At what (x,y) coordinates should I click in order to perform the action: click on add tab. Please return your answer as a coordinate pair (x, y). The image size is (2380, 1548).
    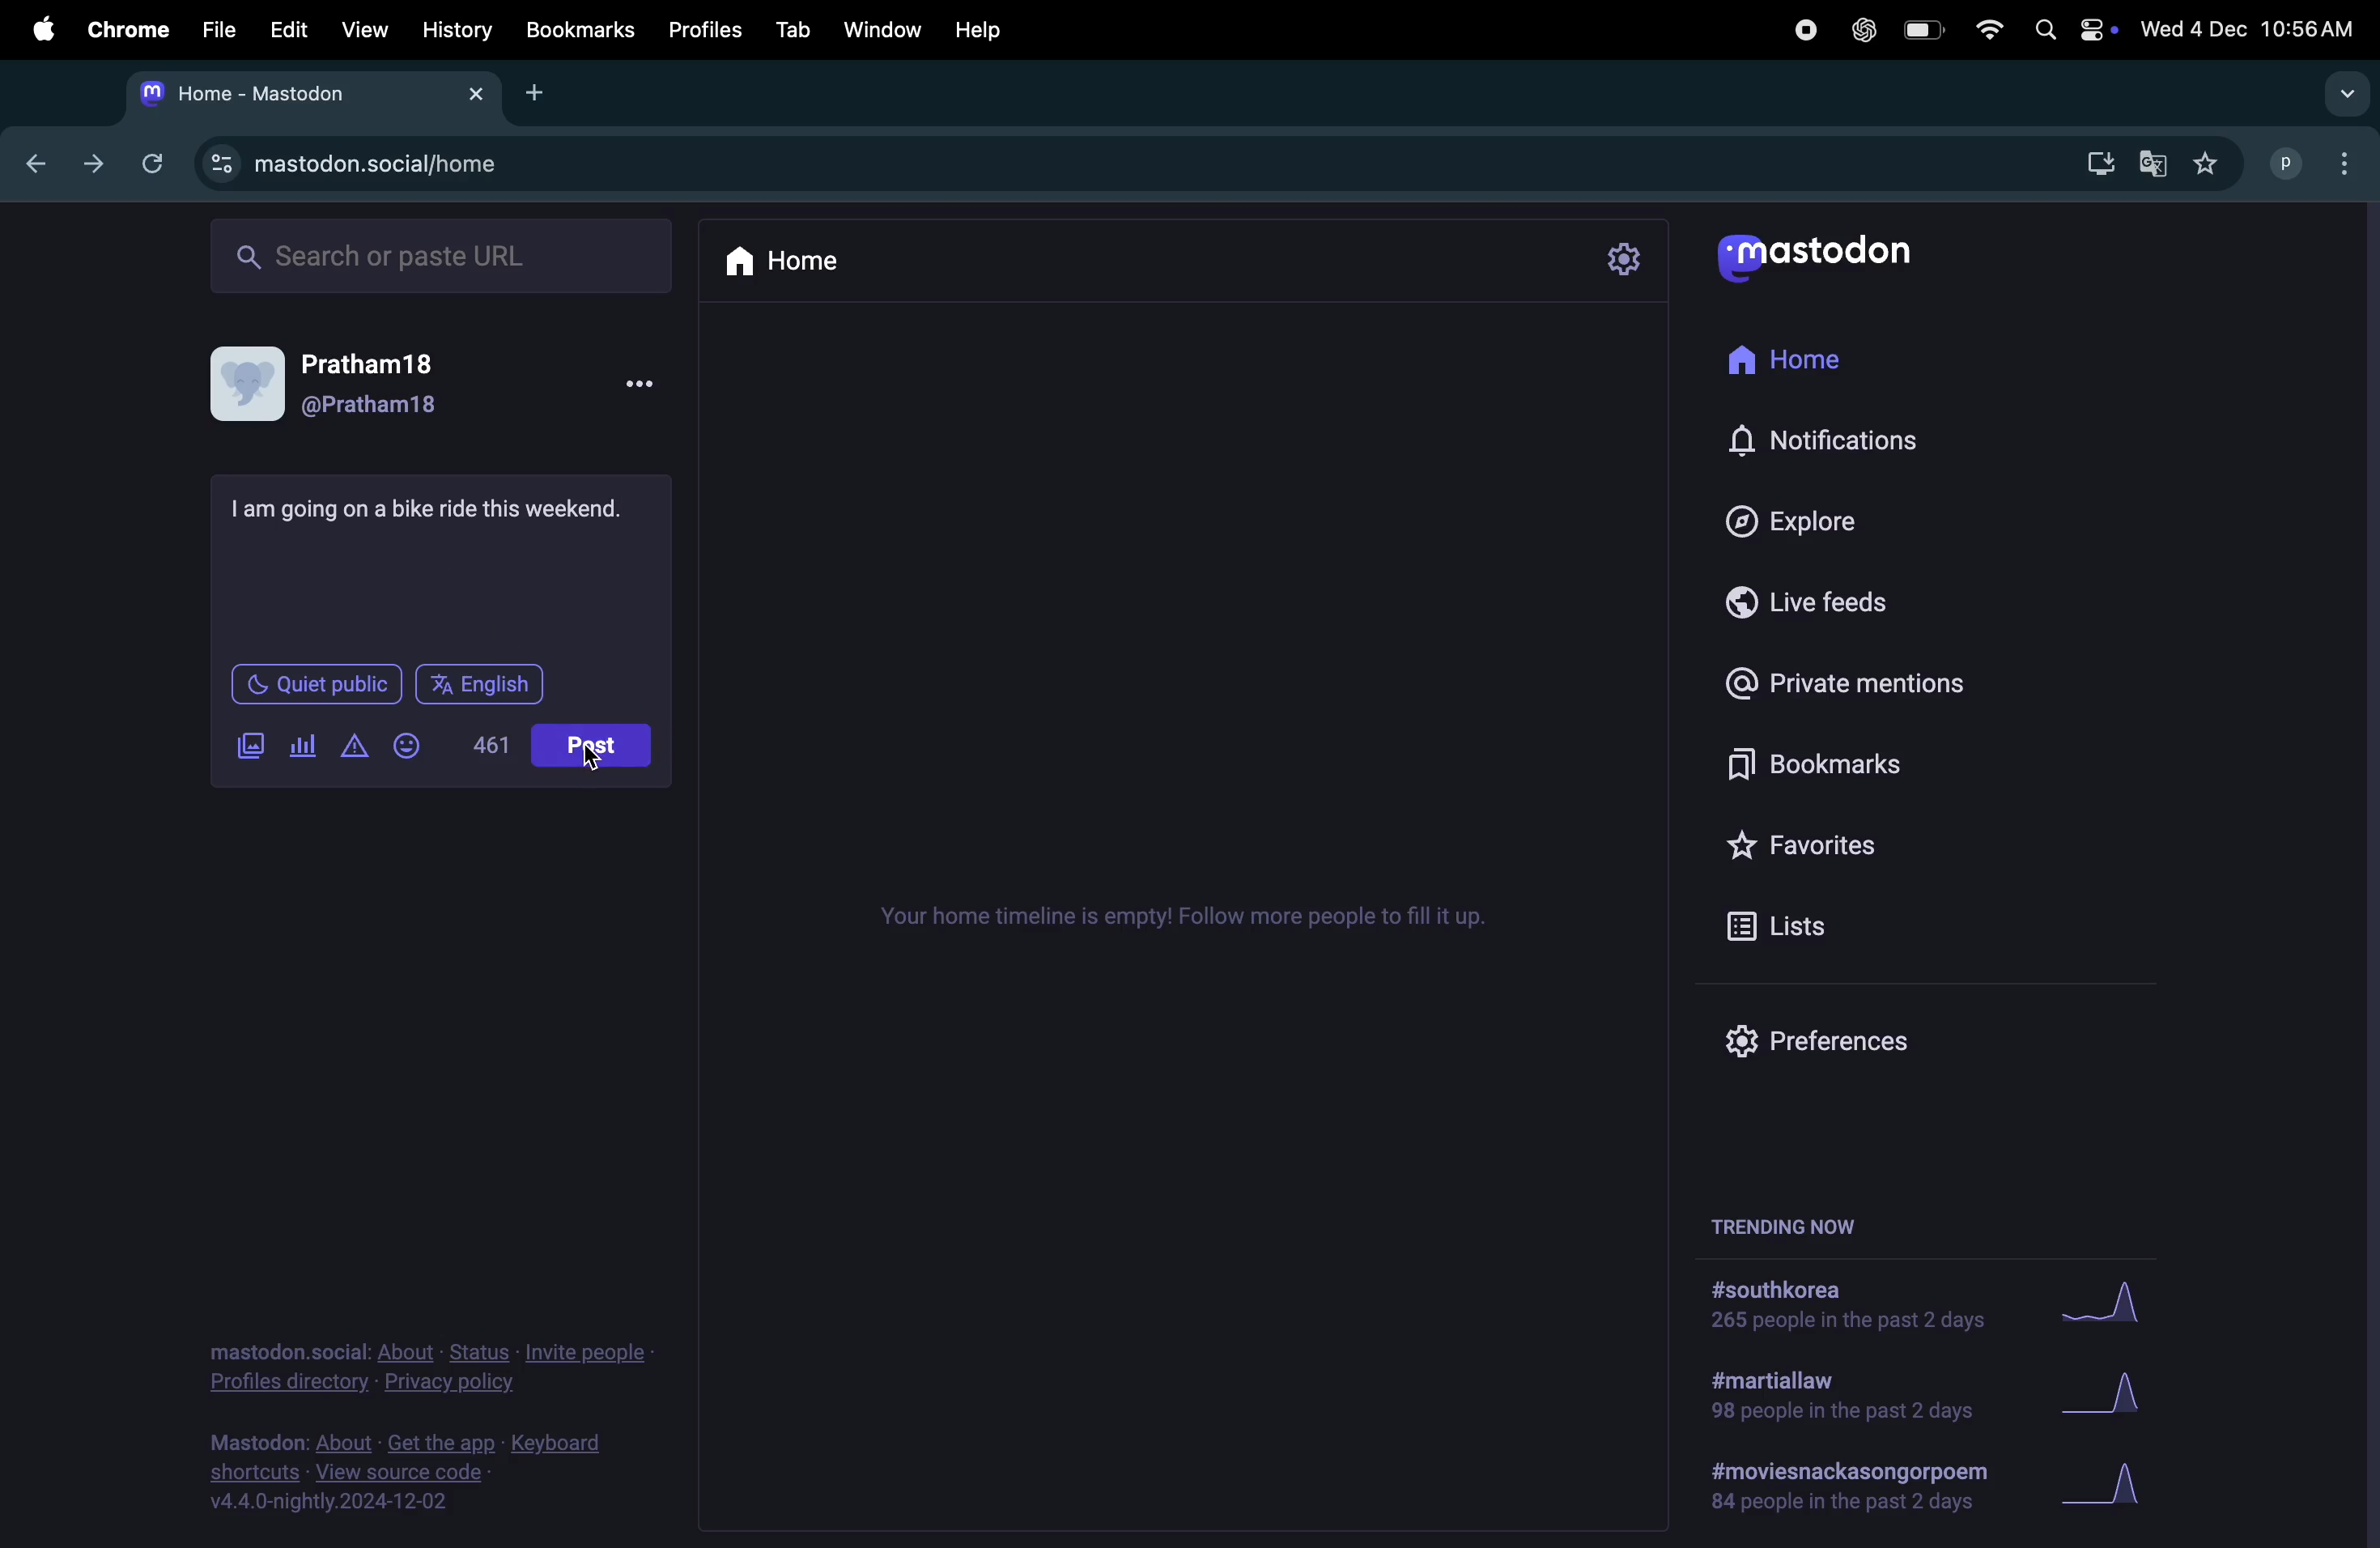
    Looking at the image, I should click on (546, 91).